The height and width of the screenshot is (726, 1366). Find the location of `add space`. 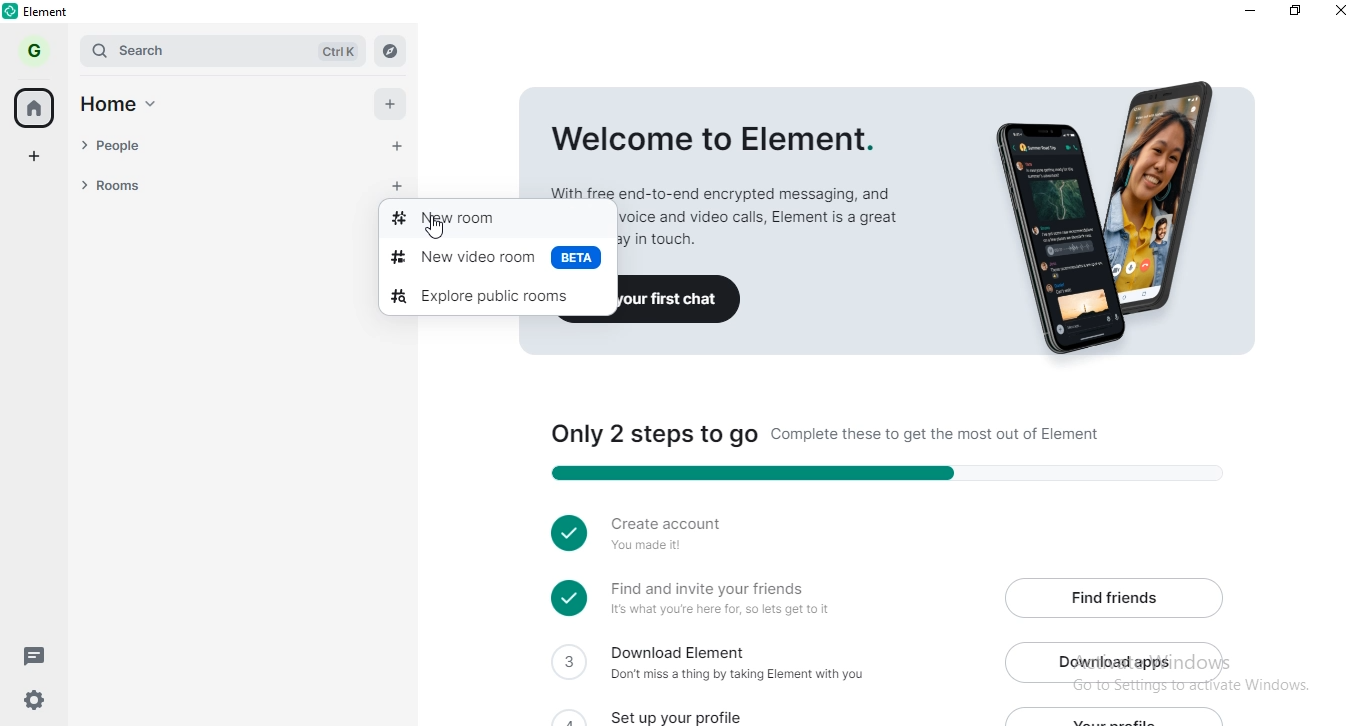

add space is located at coordinates (36, 153).